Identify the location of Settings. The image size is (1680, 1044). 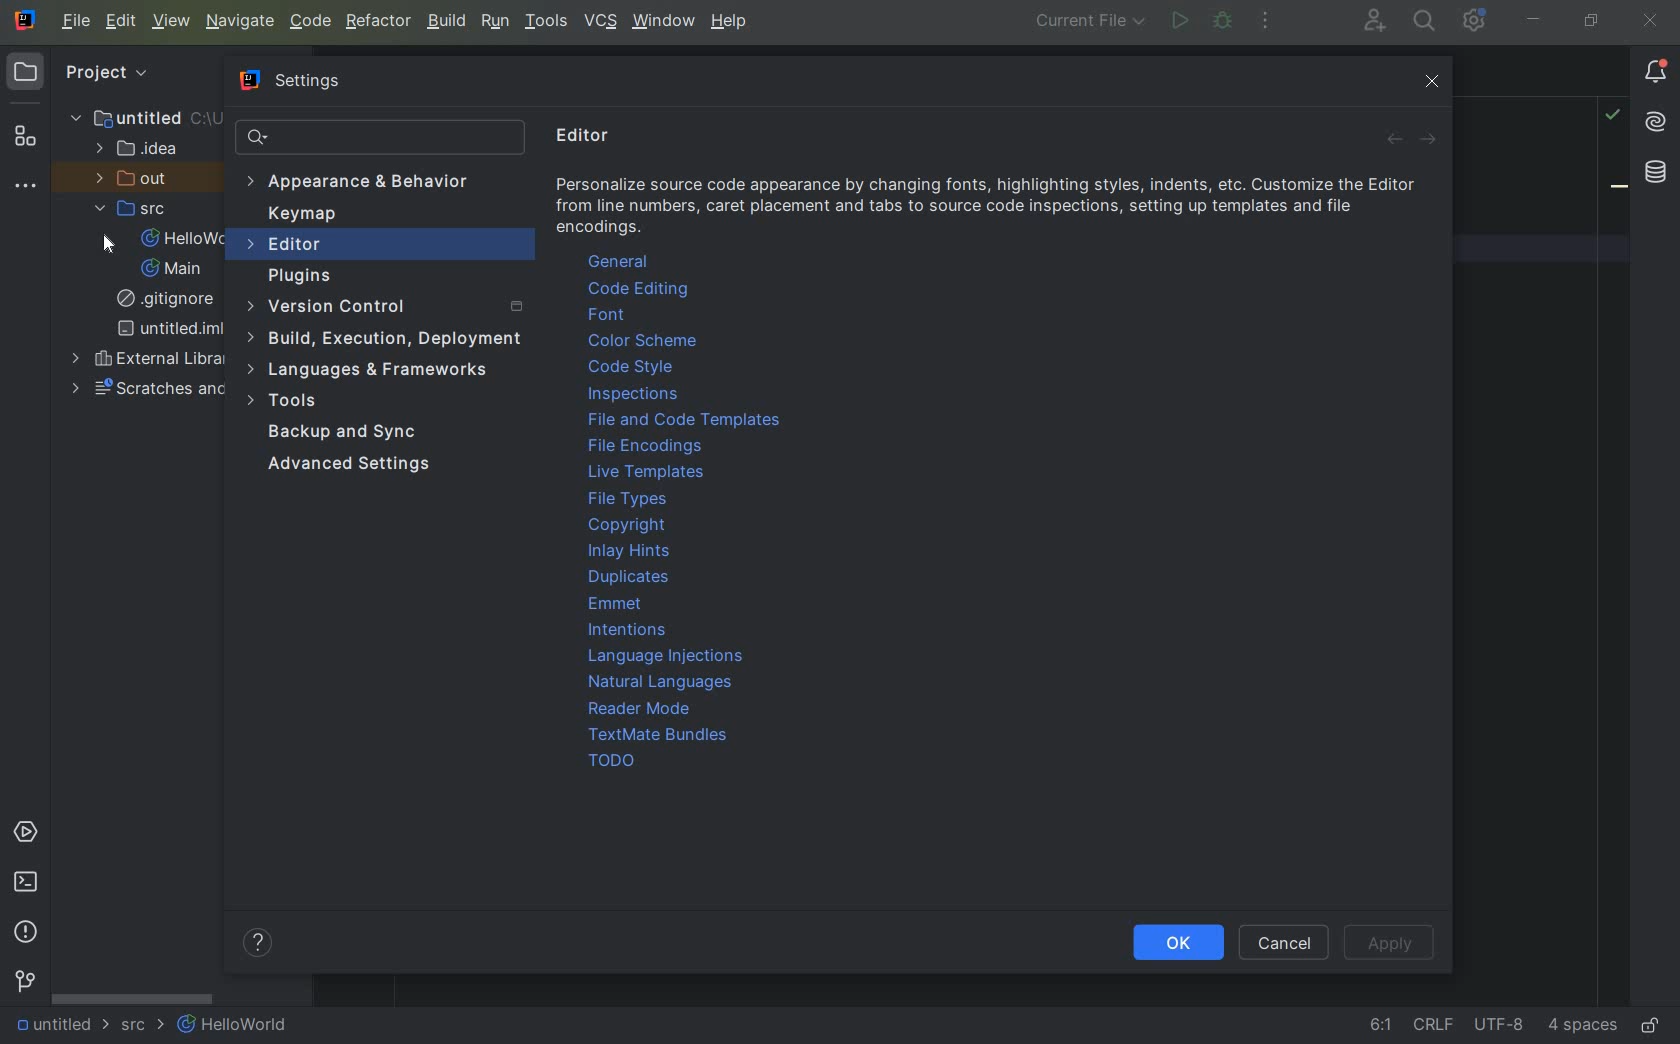
(294, 82).